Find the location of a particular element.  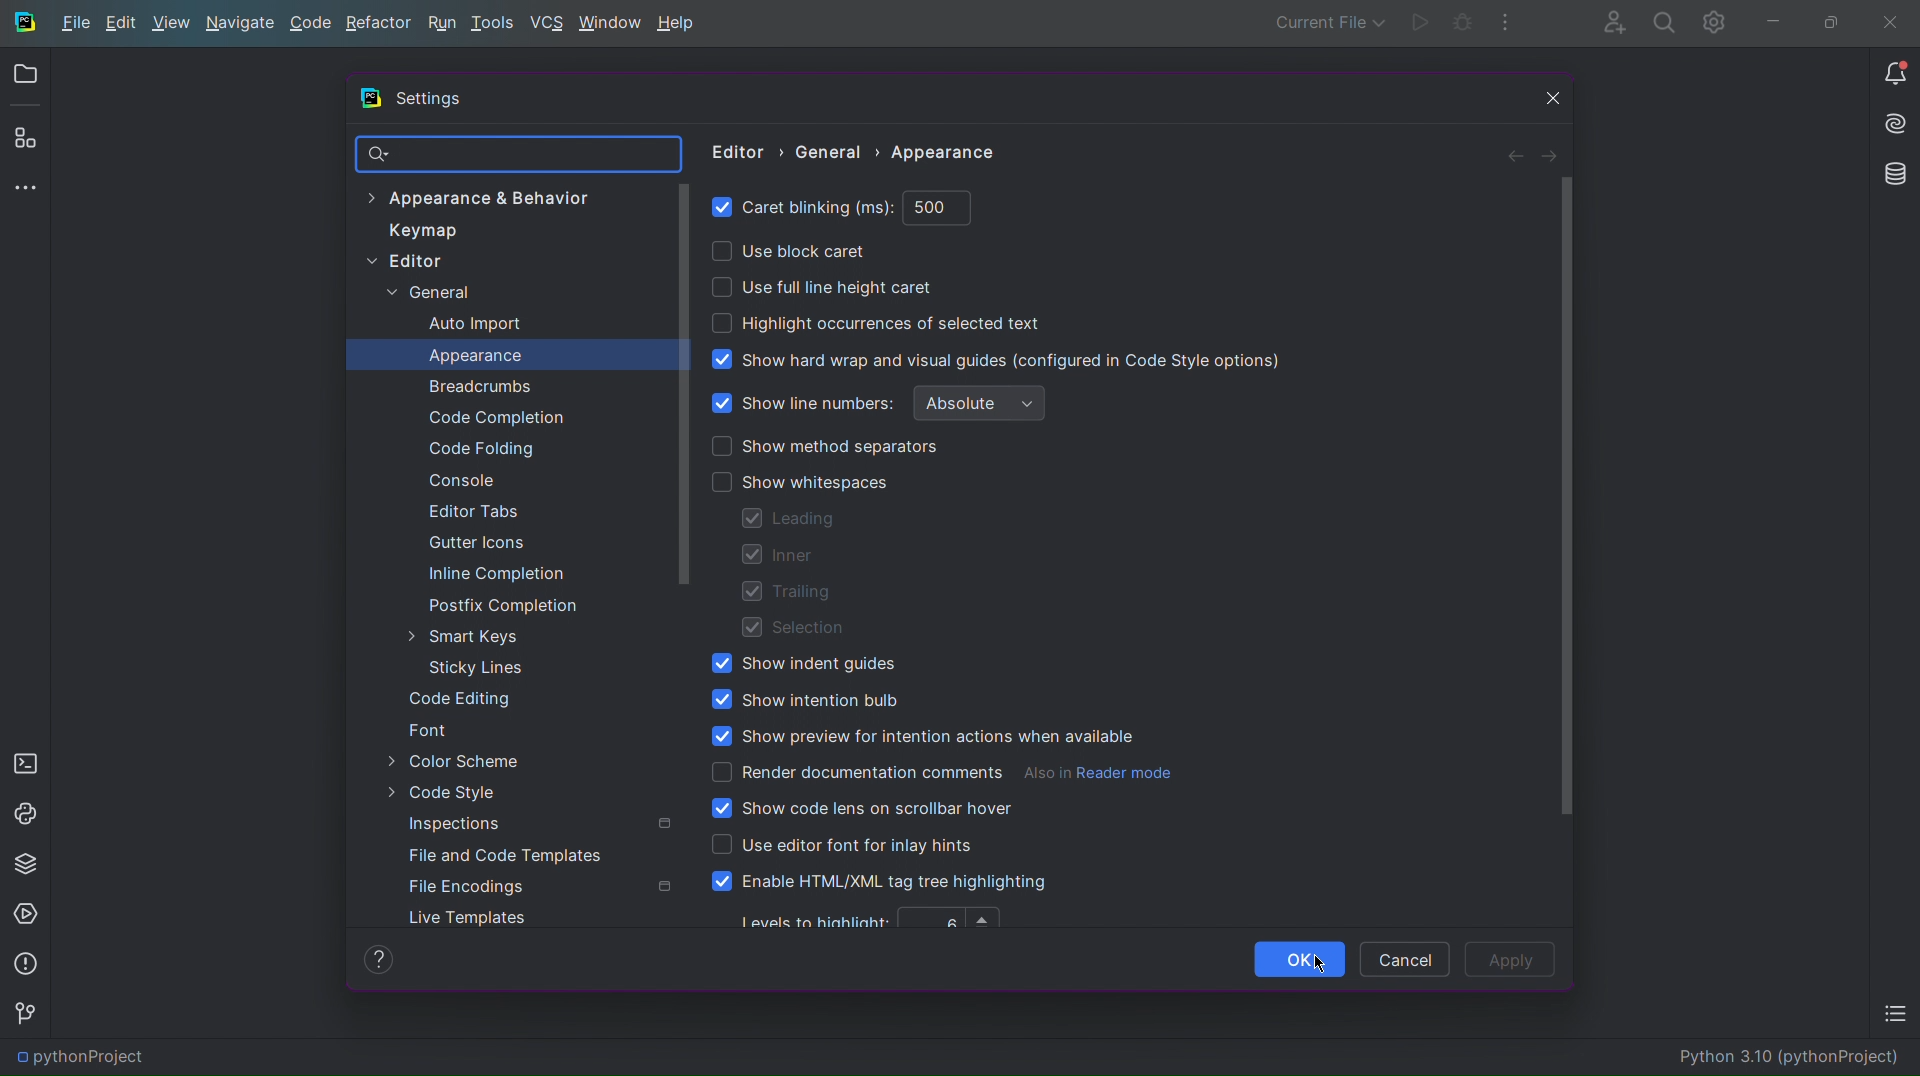

View is located at coordinates (169, 25).